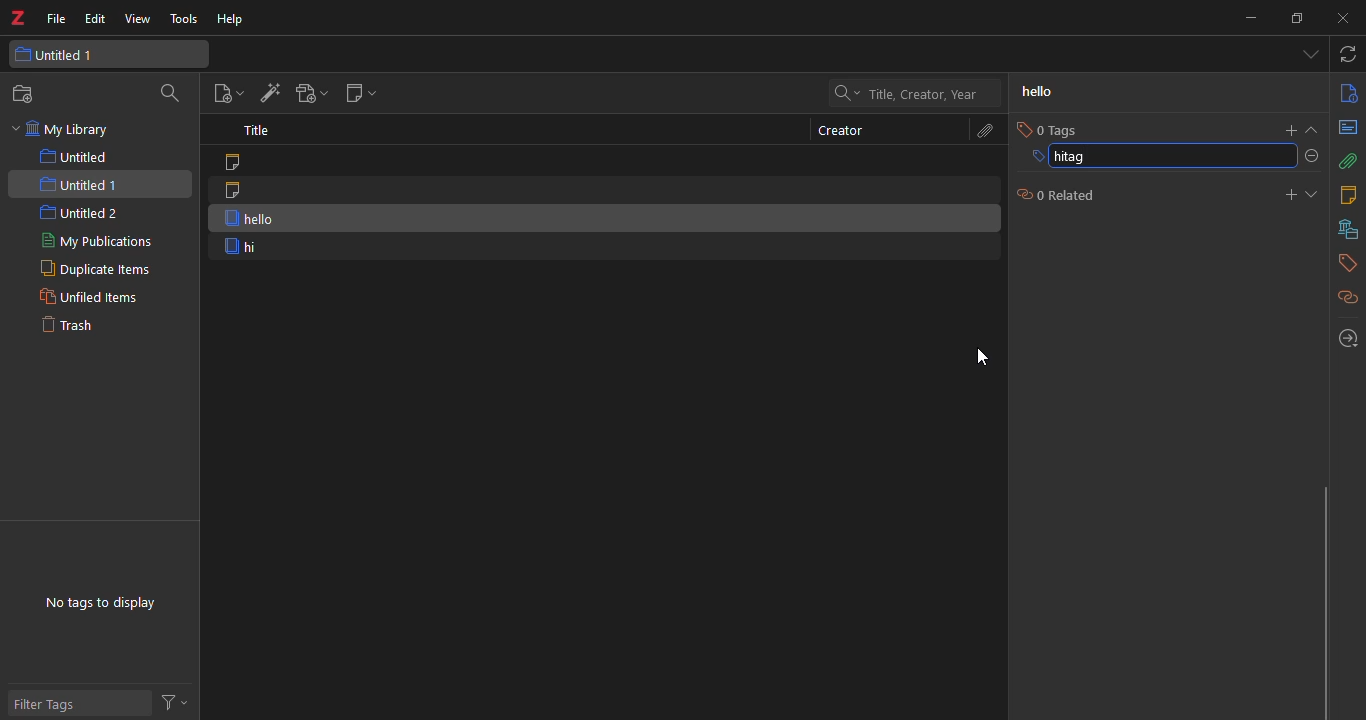 The image size is (1366, 720). Describe the element at coordinates (981, 356) in the screenshot. I see `double click` at that location.